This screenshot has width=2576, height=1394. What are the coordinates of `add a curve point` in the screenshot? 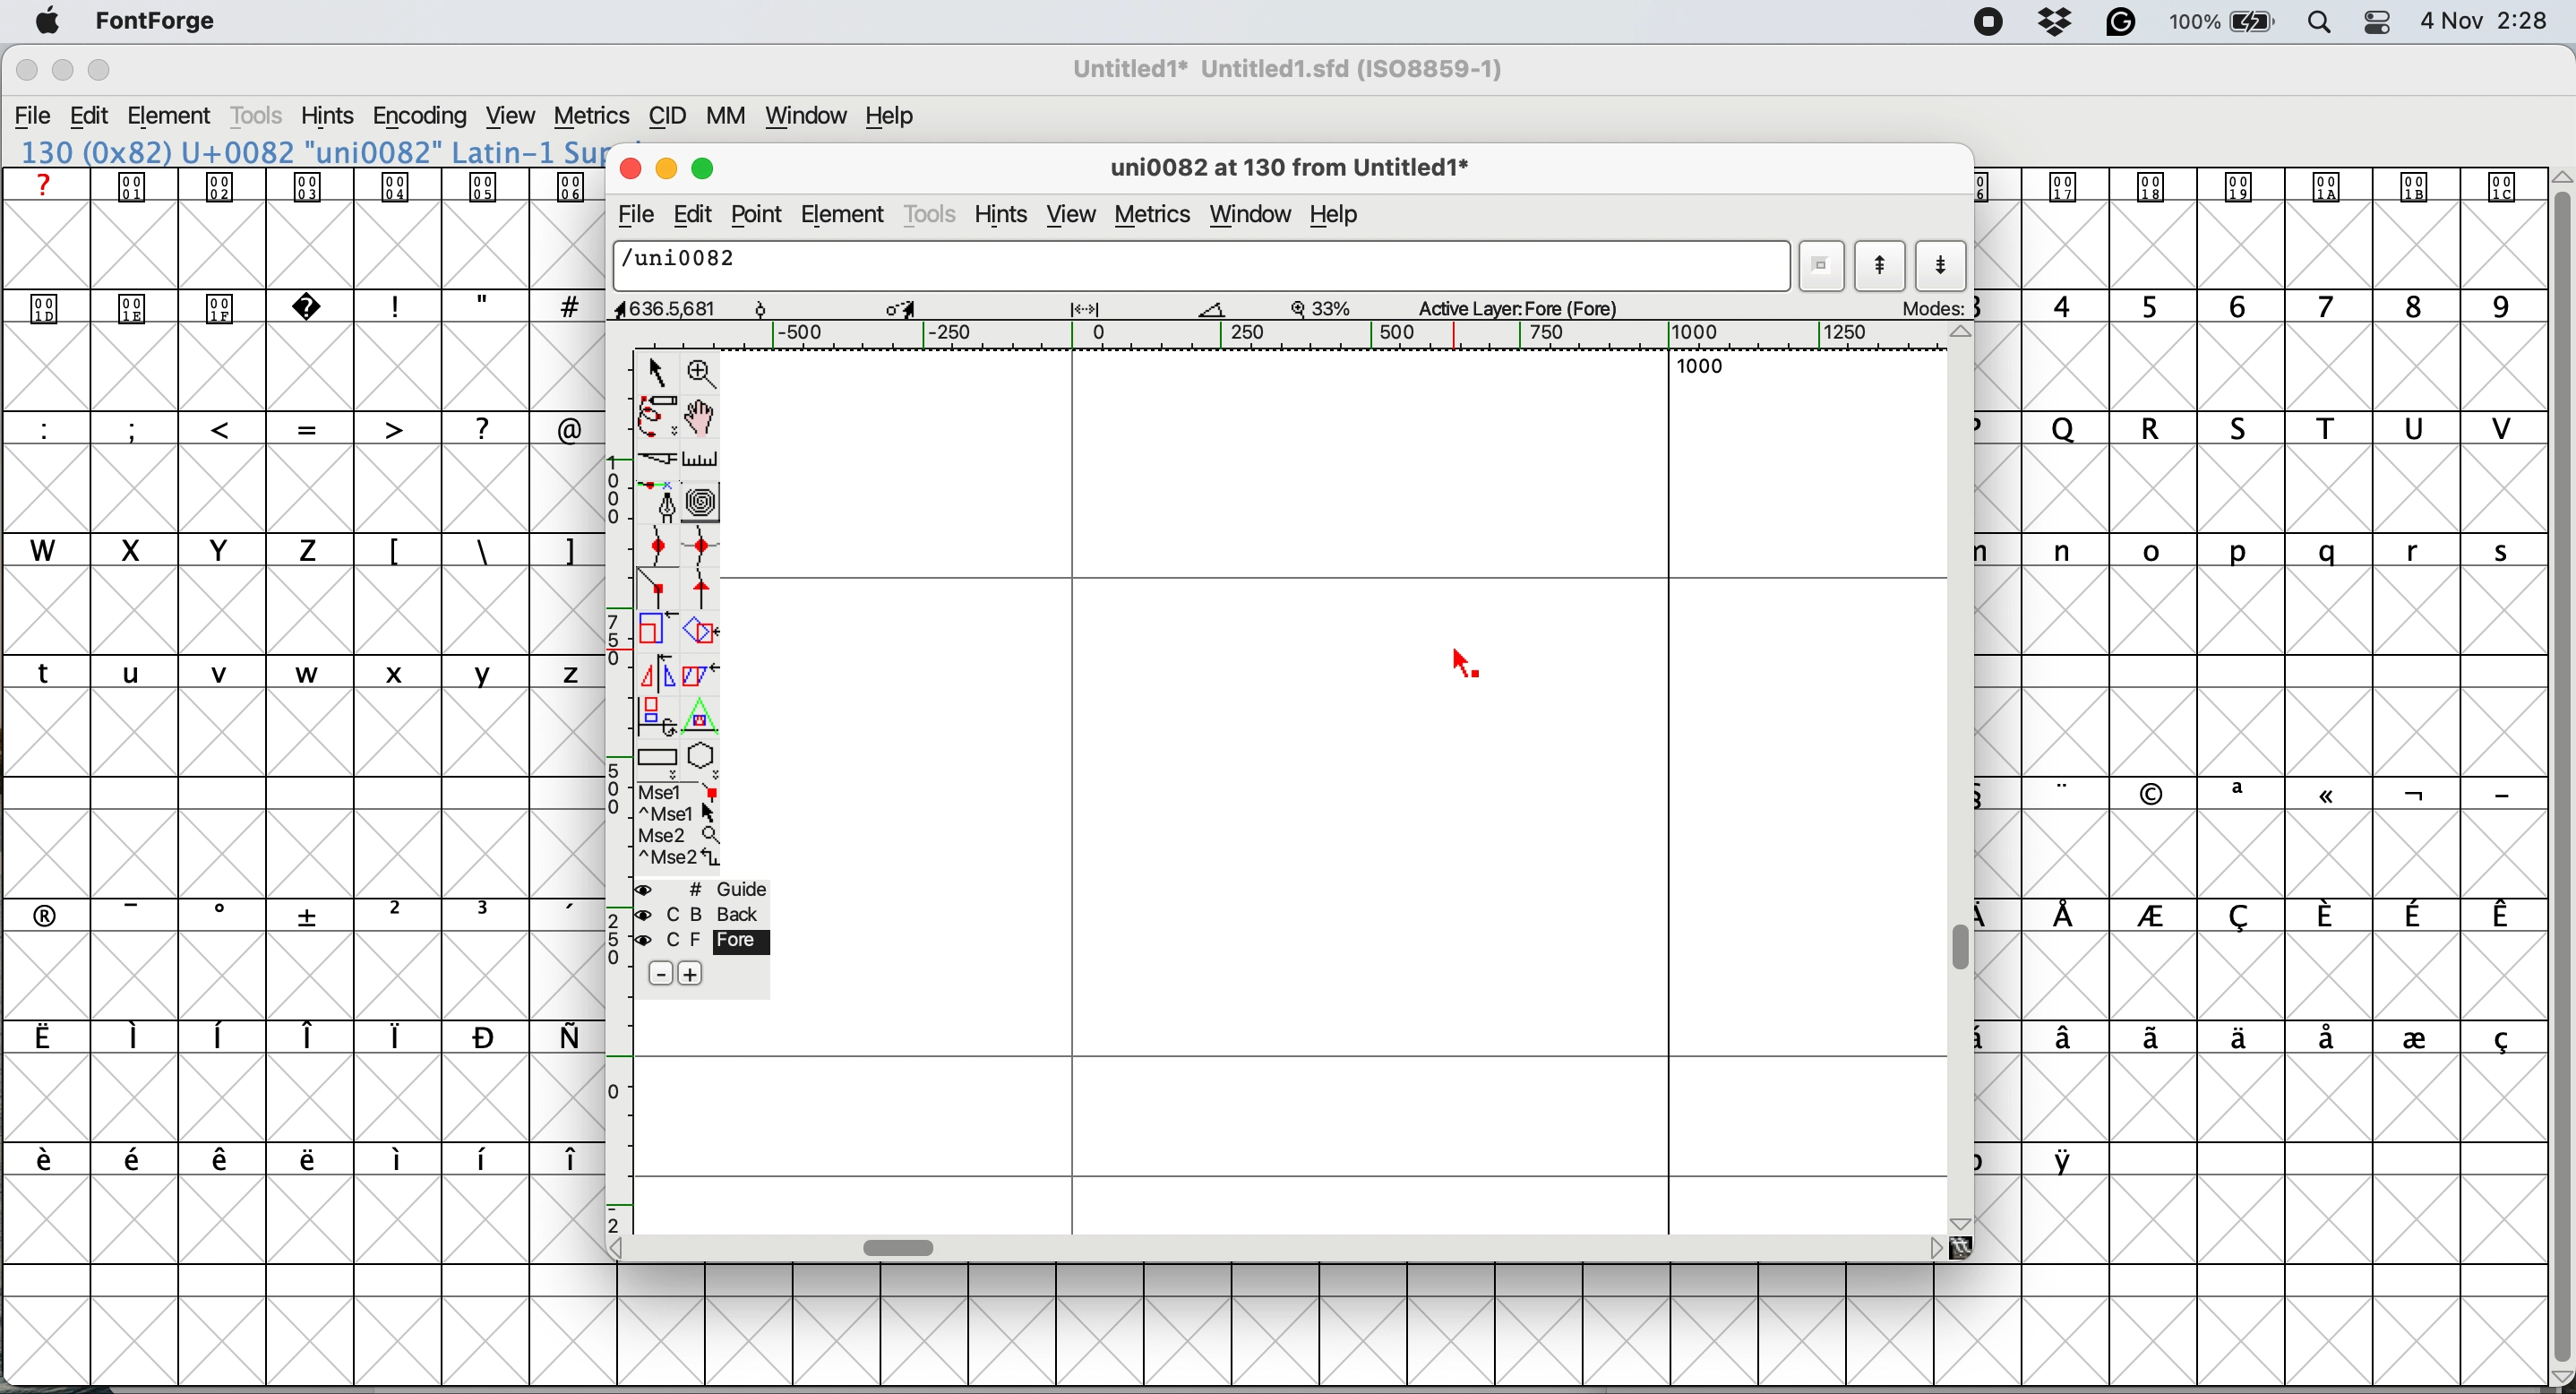 It's located at (658, 544).